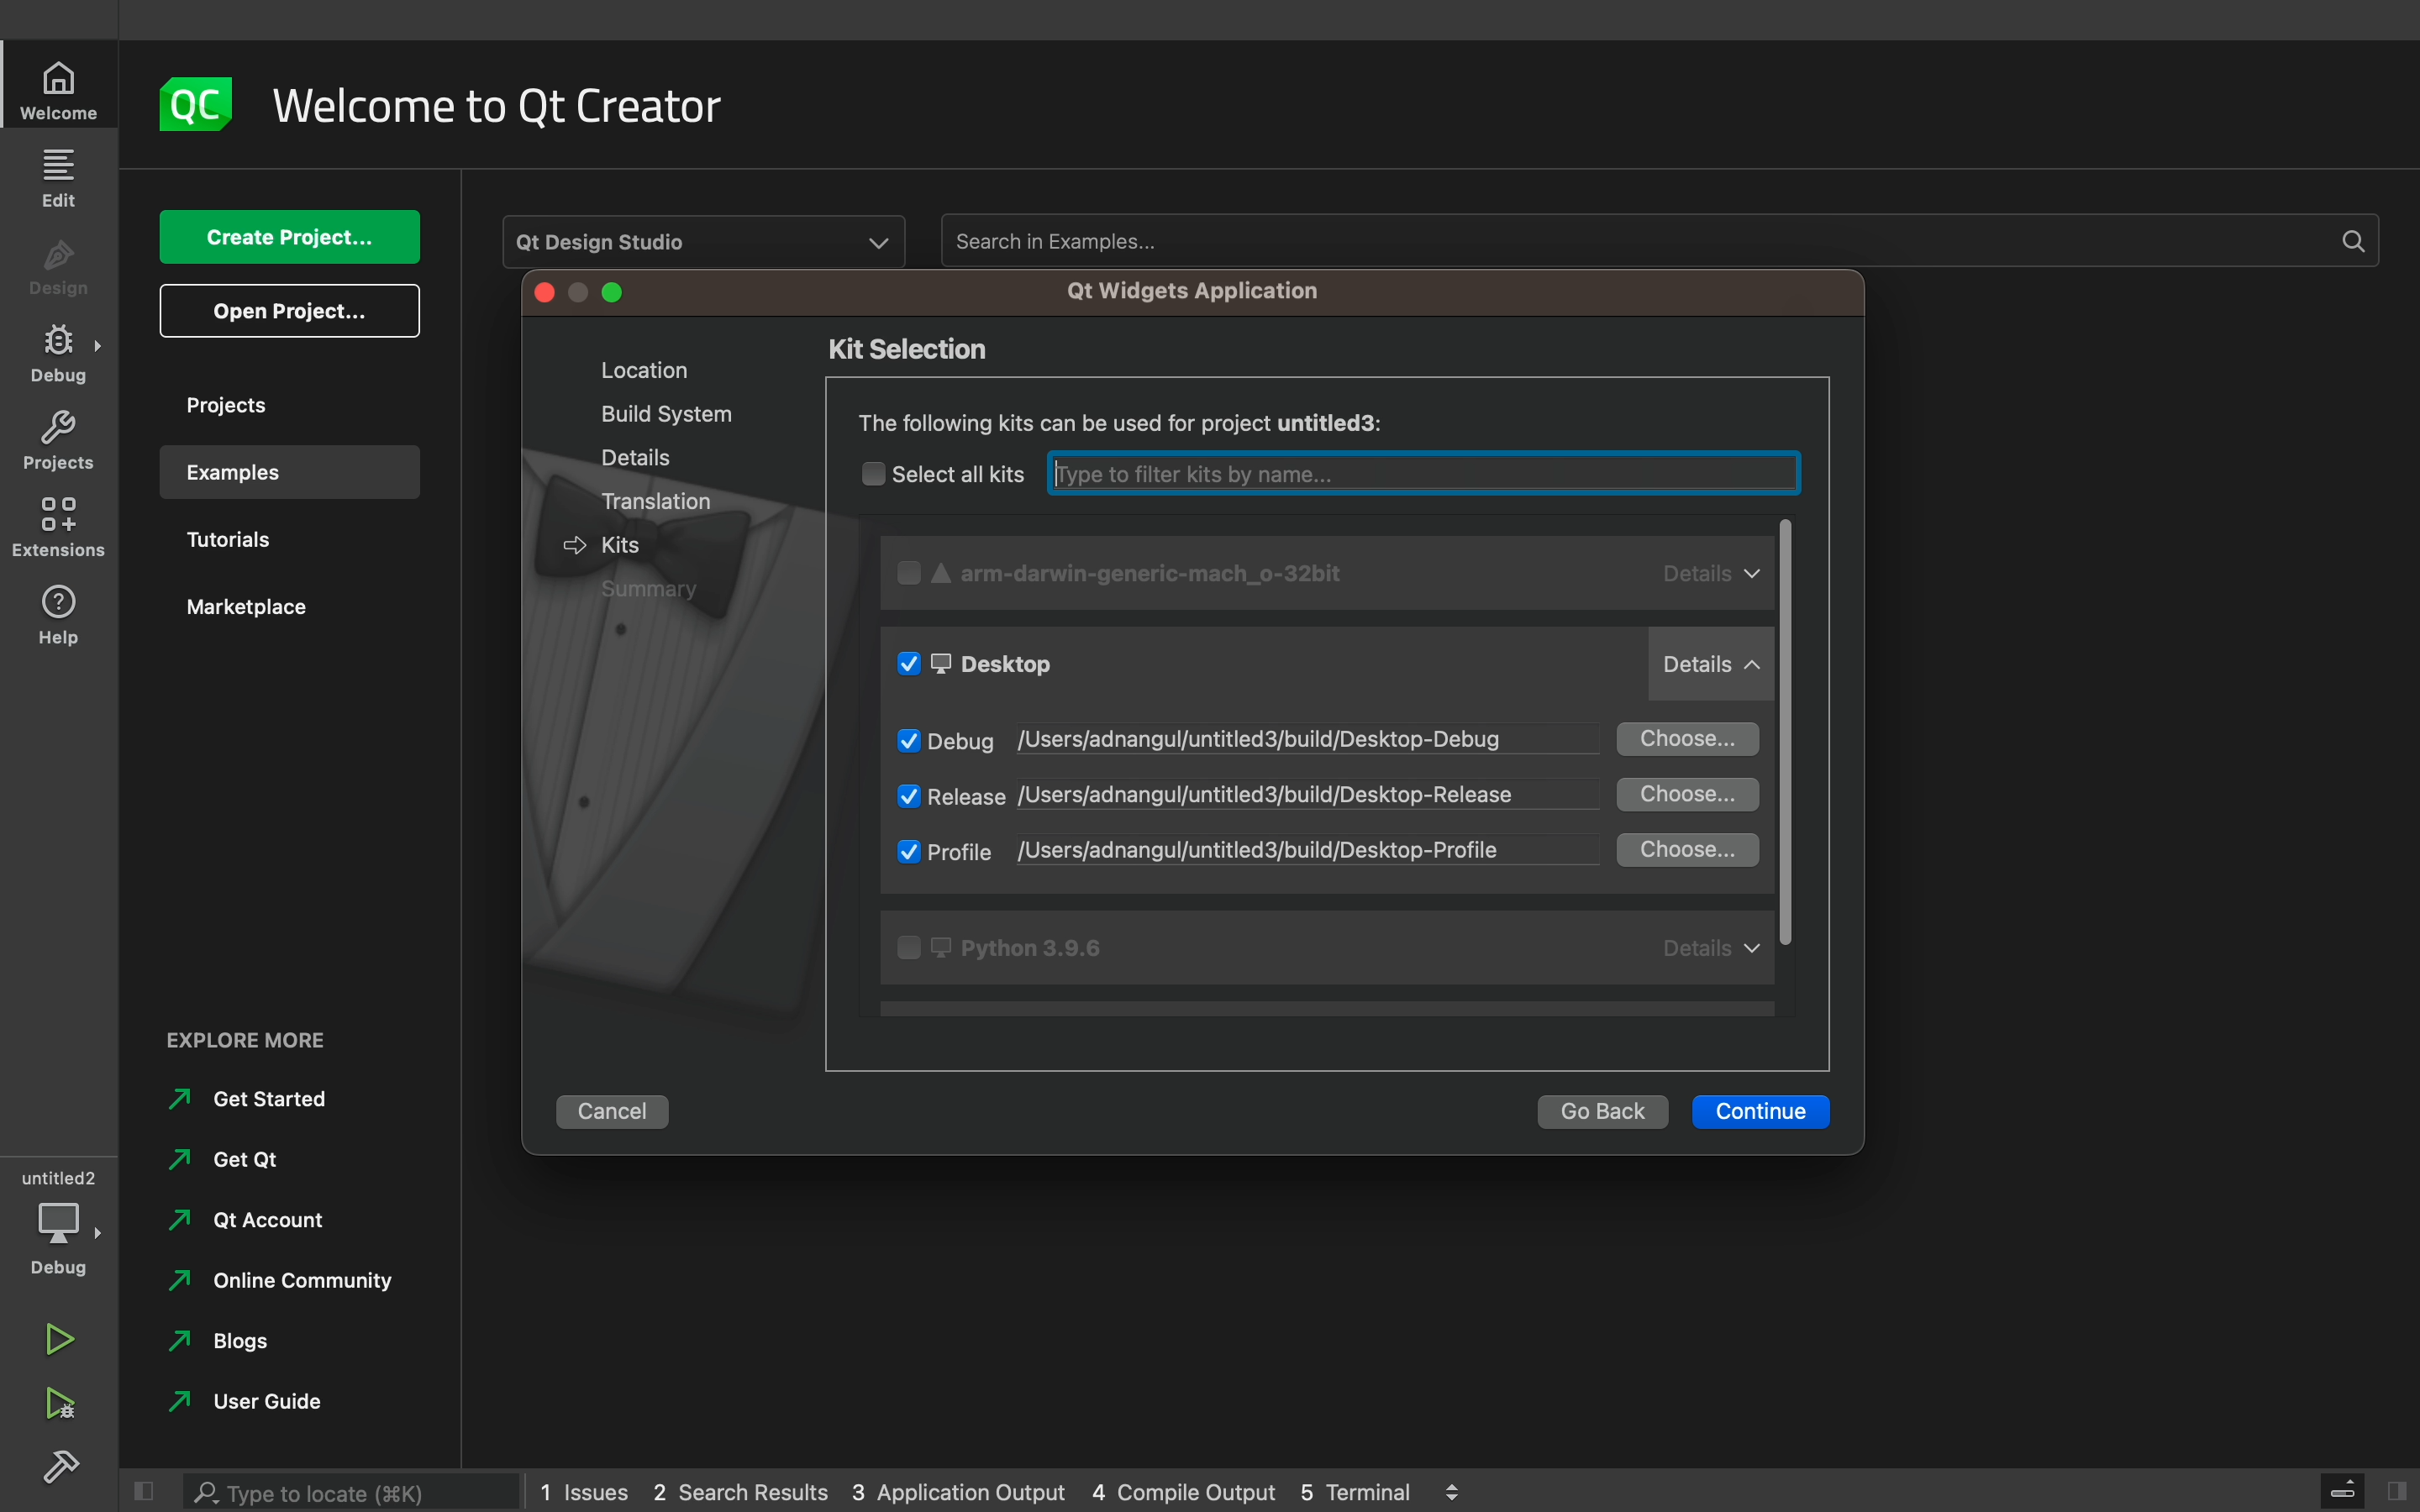 Image resolution: width=2420 pixels, height=1512 pixels. What do you see at coordinates (250, 1101) in the screenshot?
I see `` at bounding box center [250, 1101].